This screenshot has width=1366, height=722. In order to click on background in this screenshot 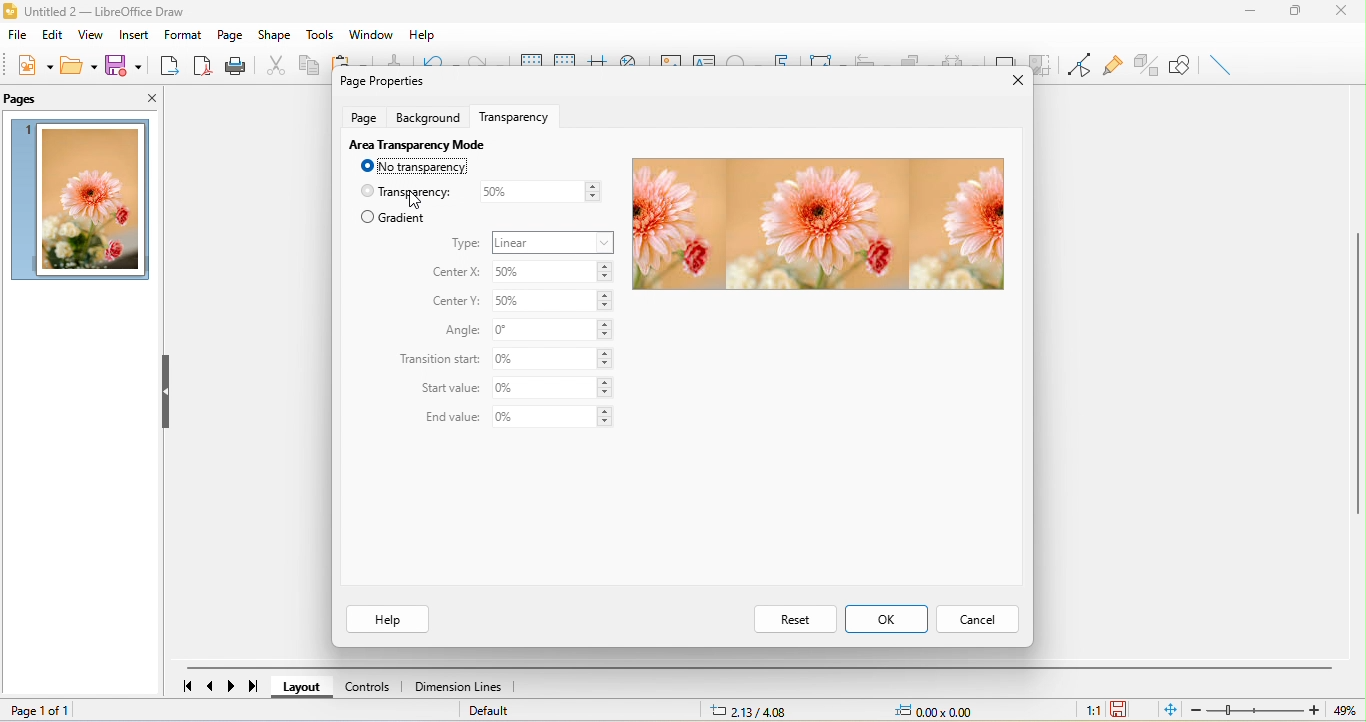, I will do `click(431, 116)`.